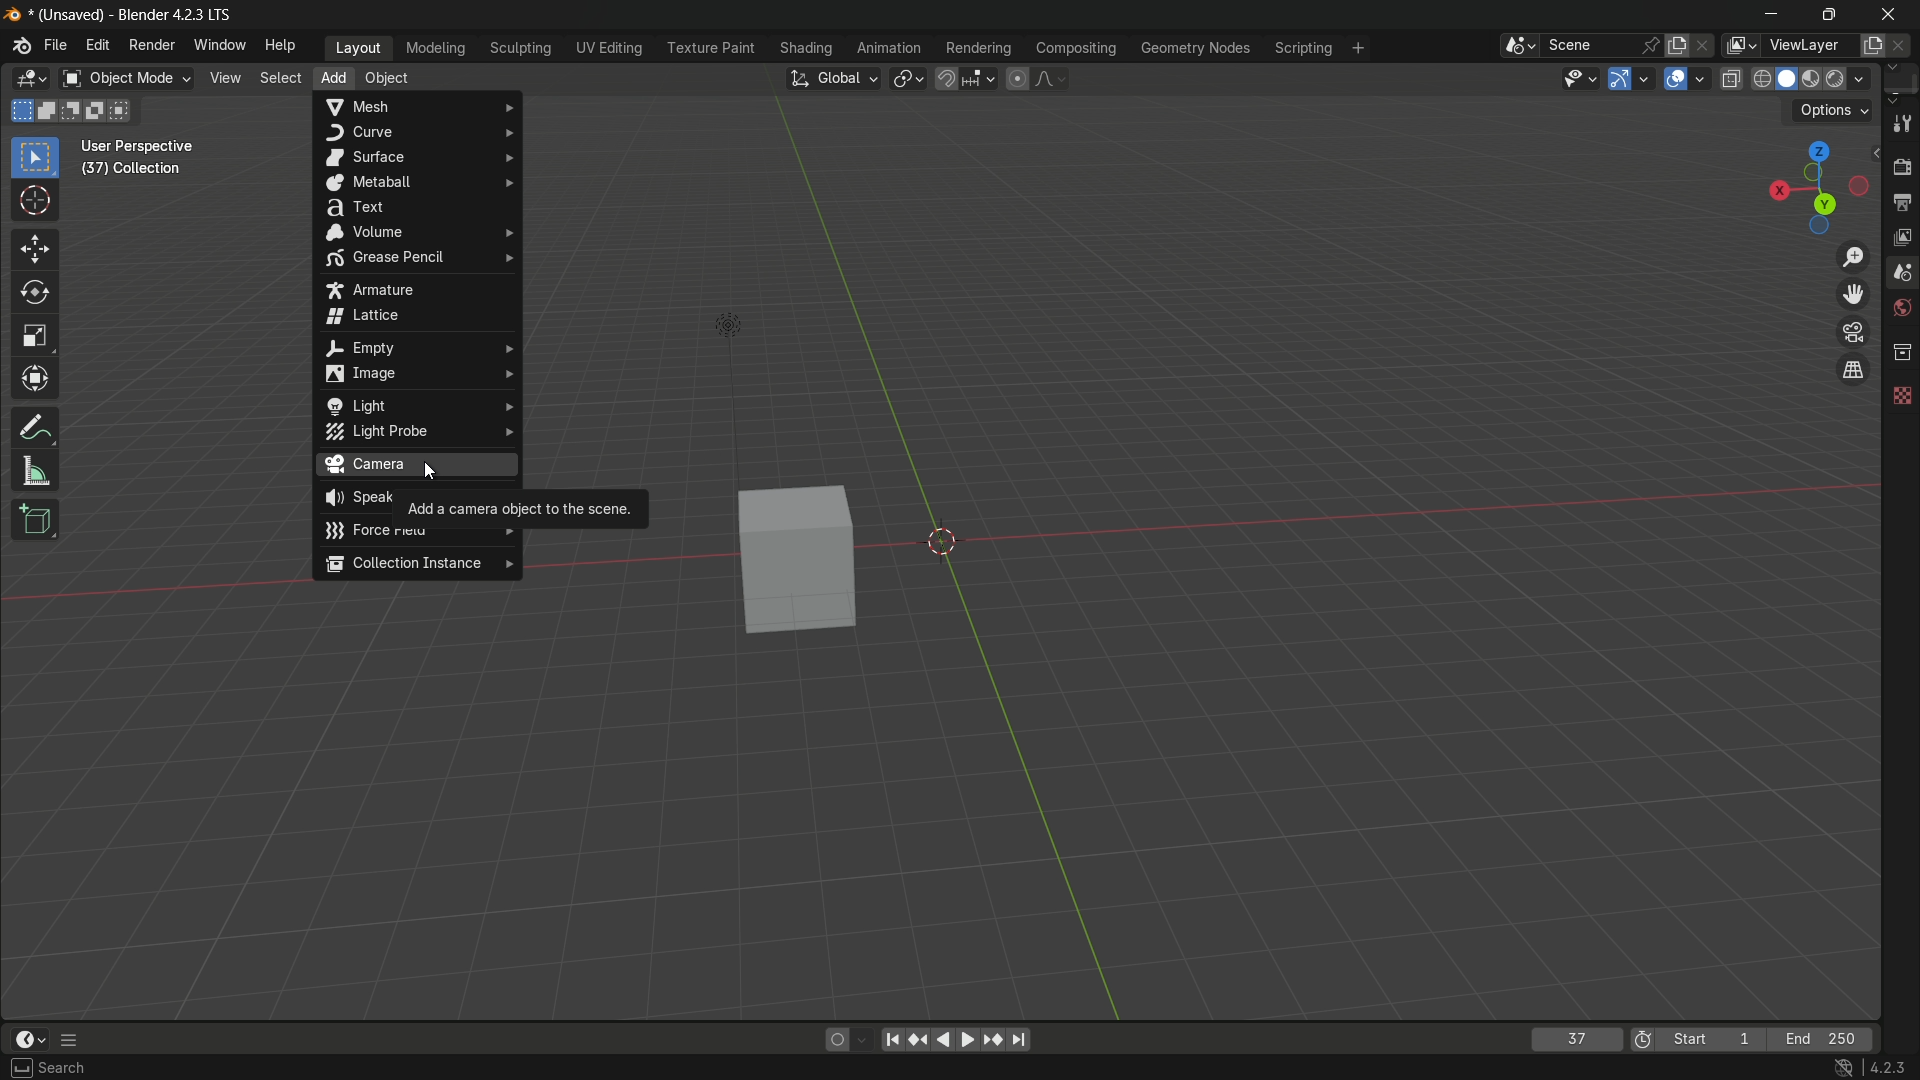 This screenshot has height=1080, width=1920. What do you see at coordinates (1900, 310) in the screenshot?
I see `world` at bounding box center [1900, 310].